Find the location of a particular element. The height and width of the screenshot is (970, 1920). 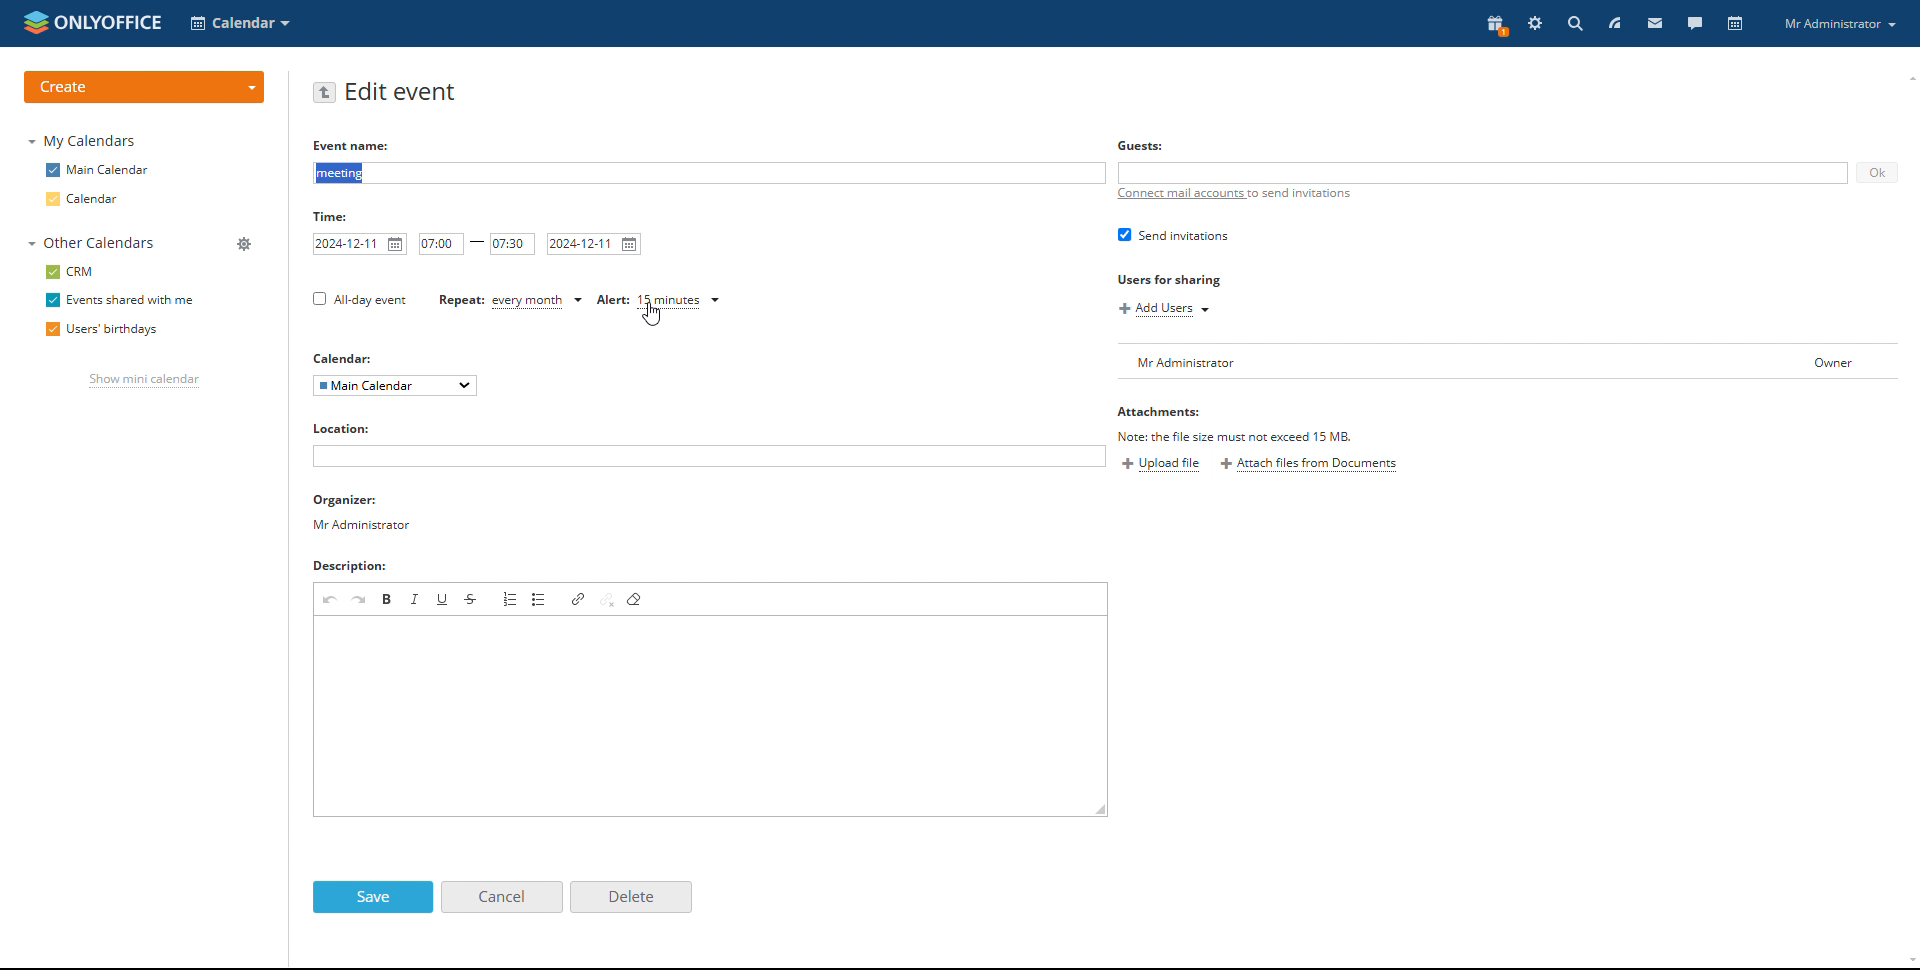

manage is located at coordinates (245, 243).